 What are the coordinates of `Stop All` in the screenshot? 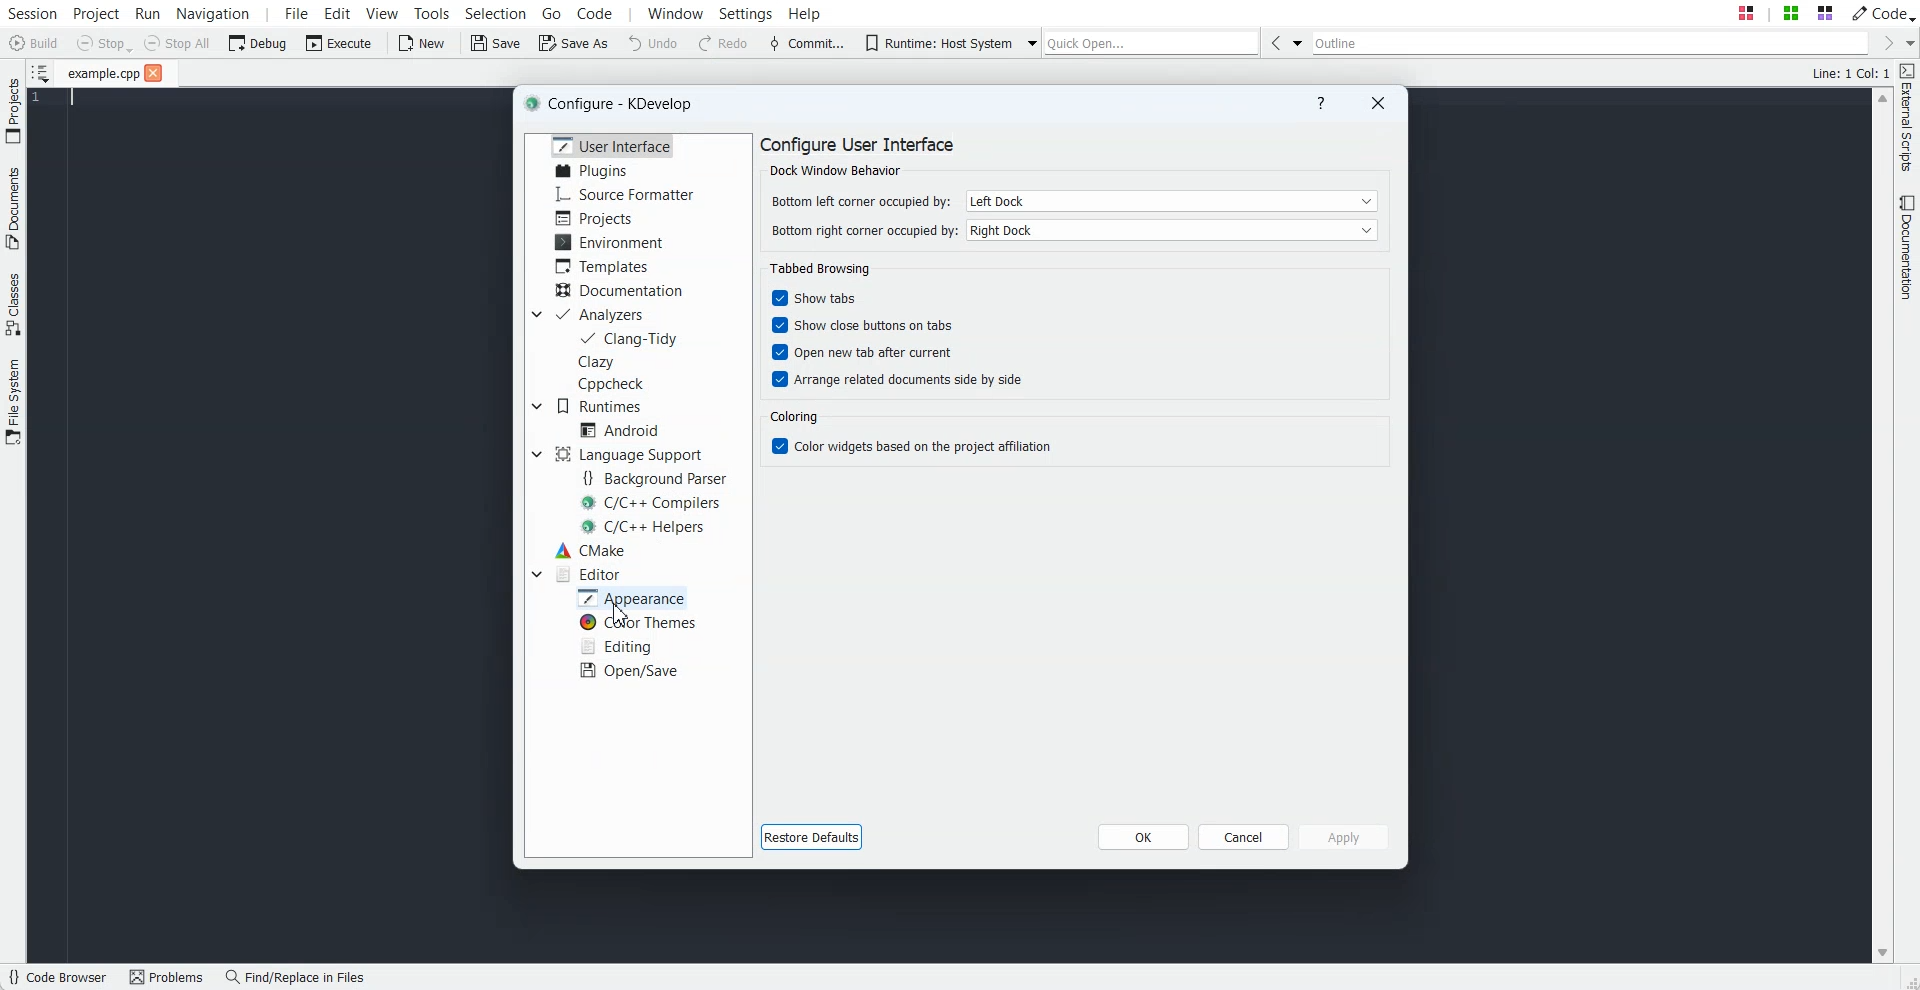 It's located at (176, 43).